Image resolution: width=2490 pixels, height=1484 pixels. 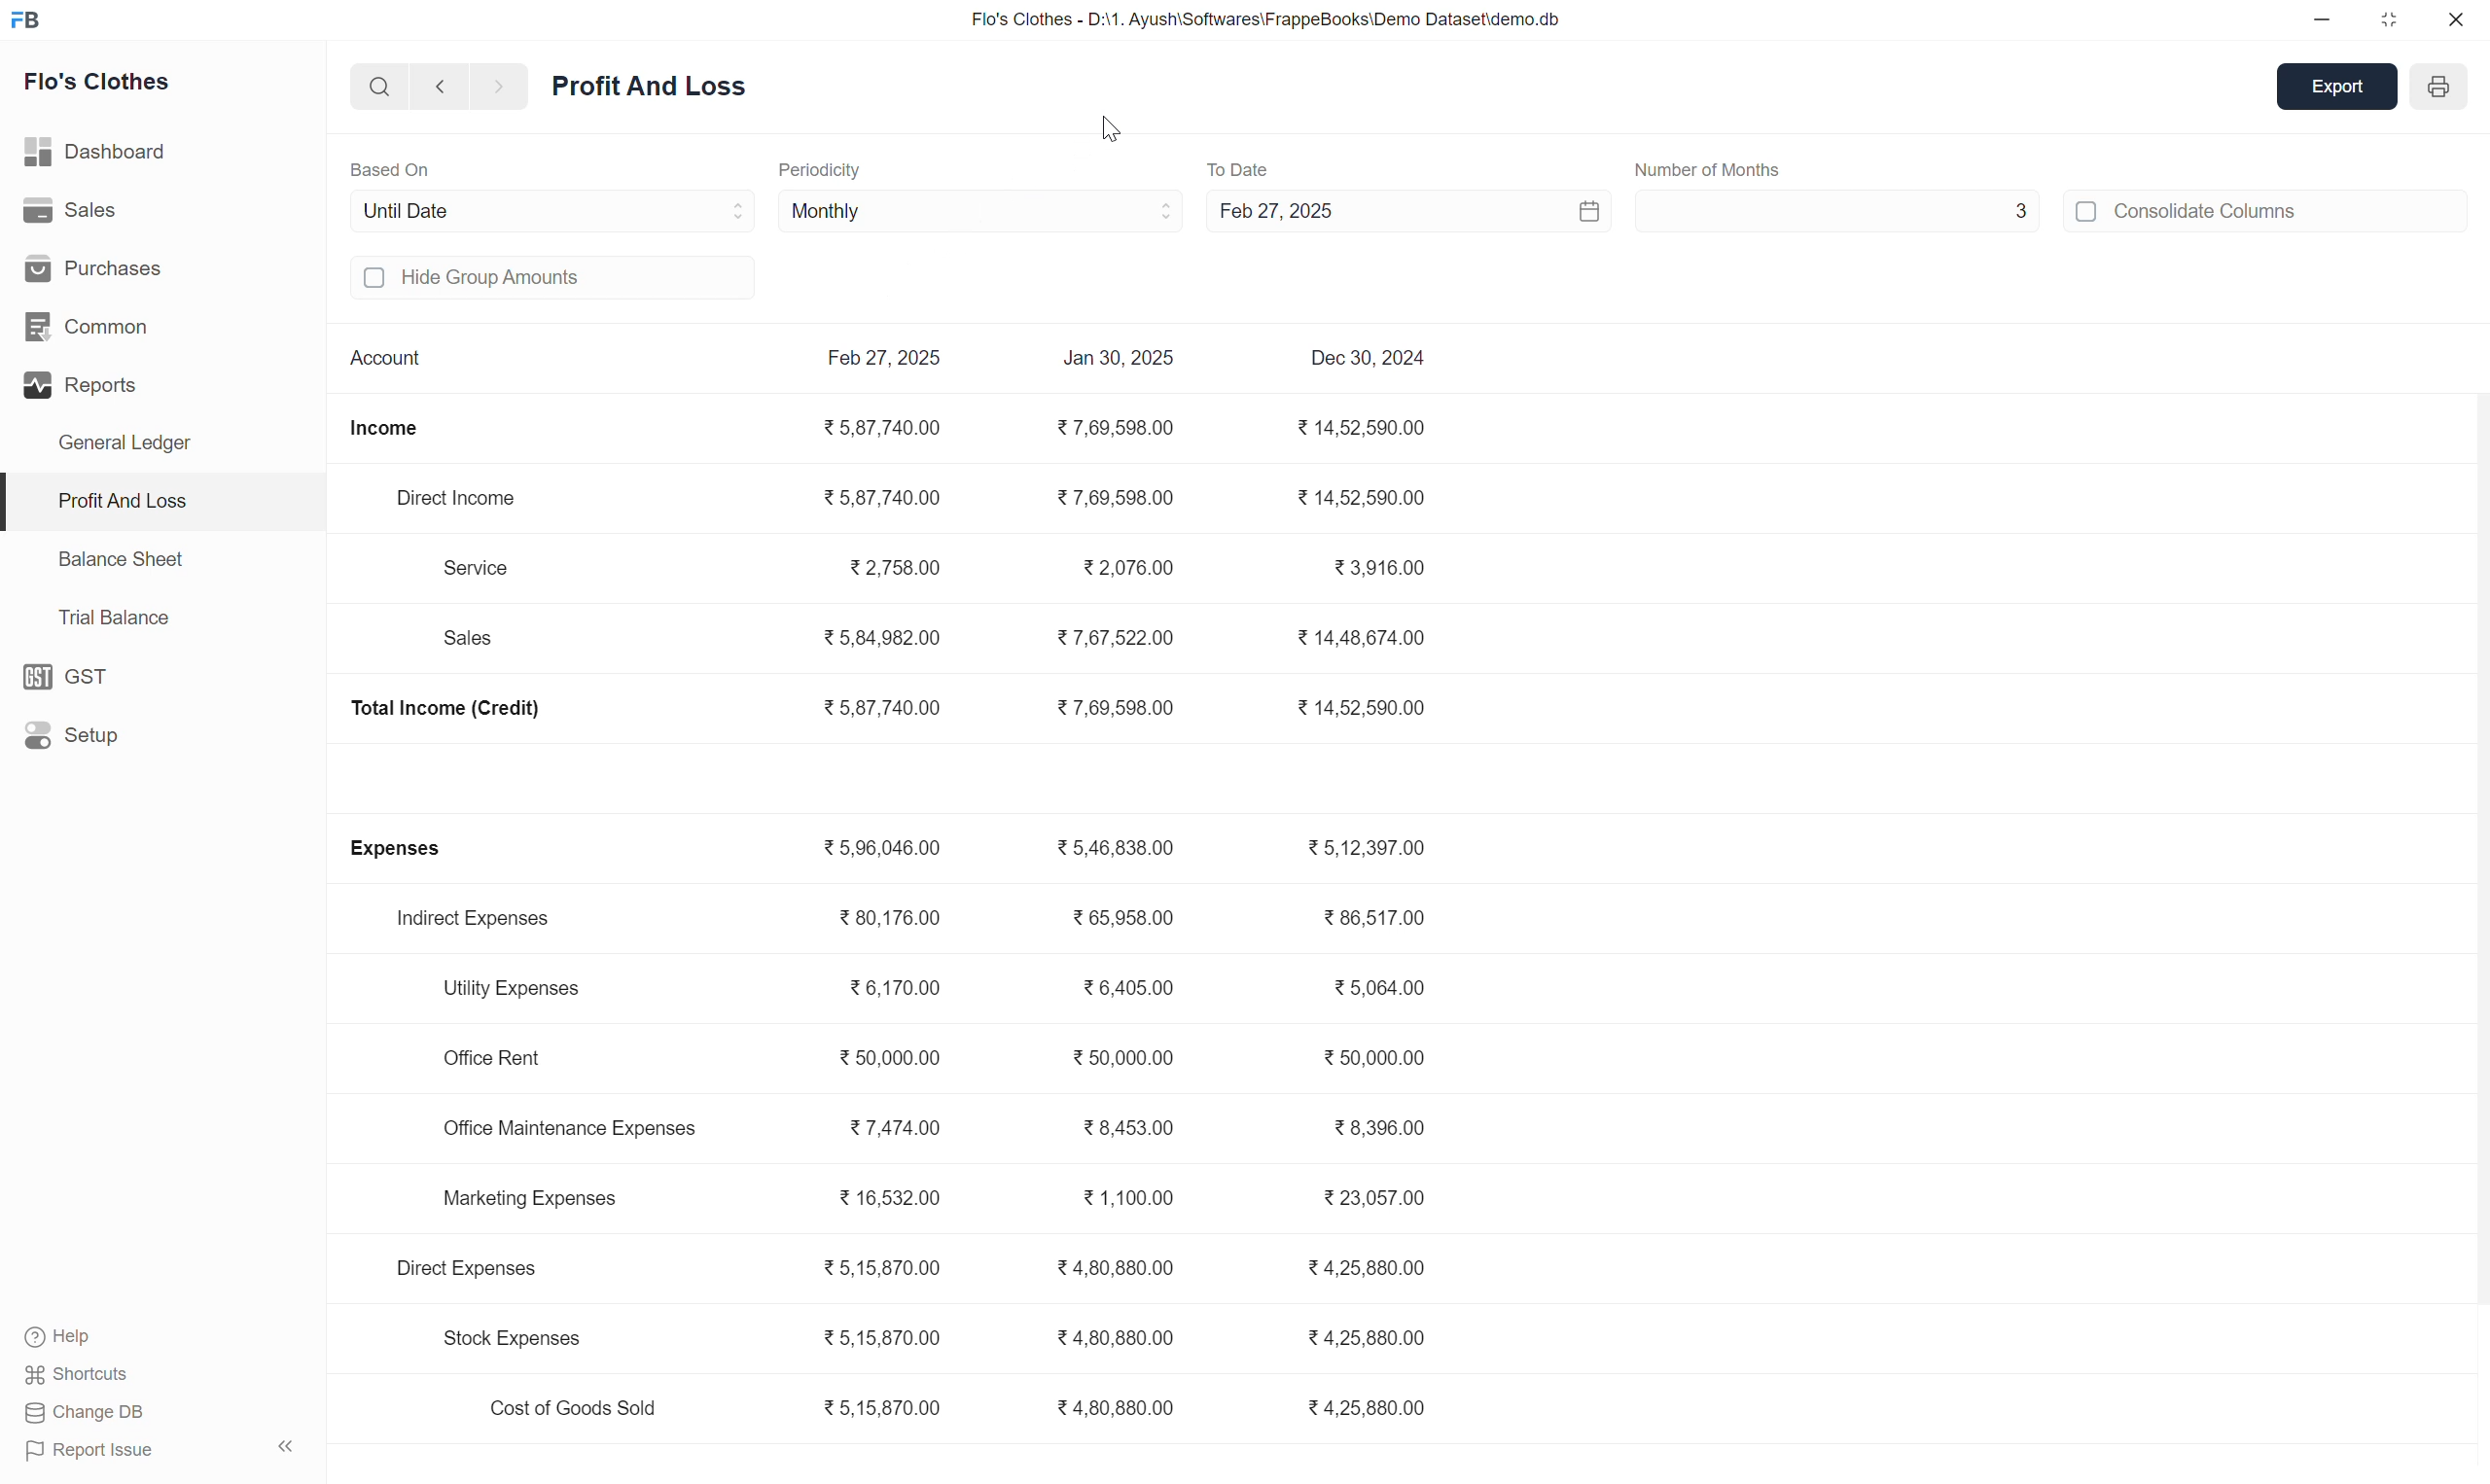 I want to click on Office Maintenance Expenses, so click(x=562, y=1126).